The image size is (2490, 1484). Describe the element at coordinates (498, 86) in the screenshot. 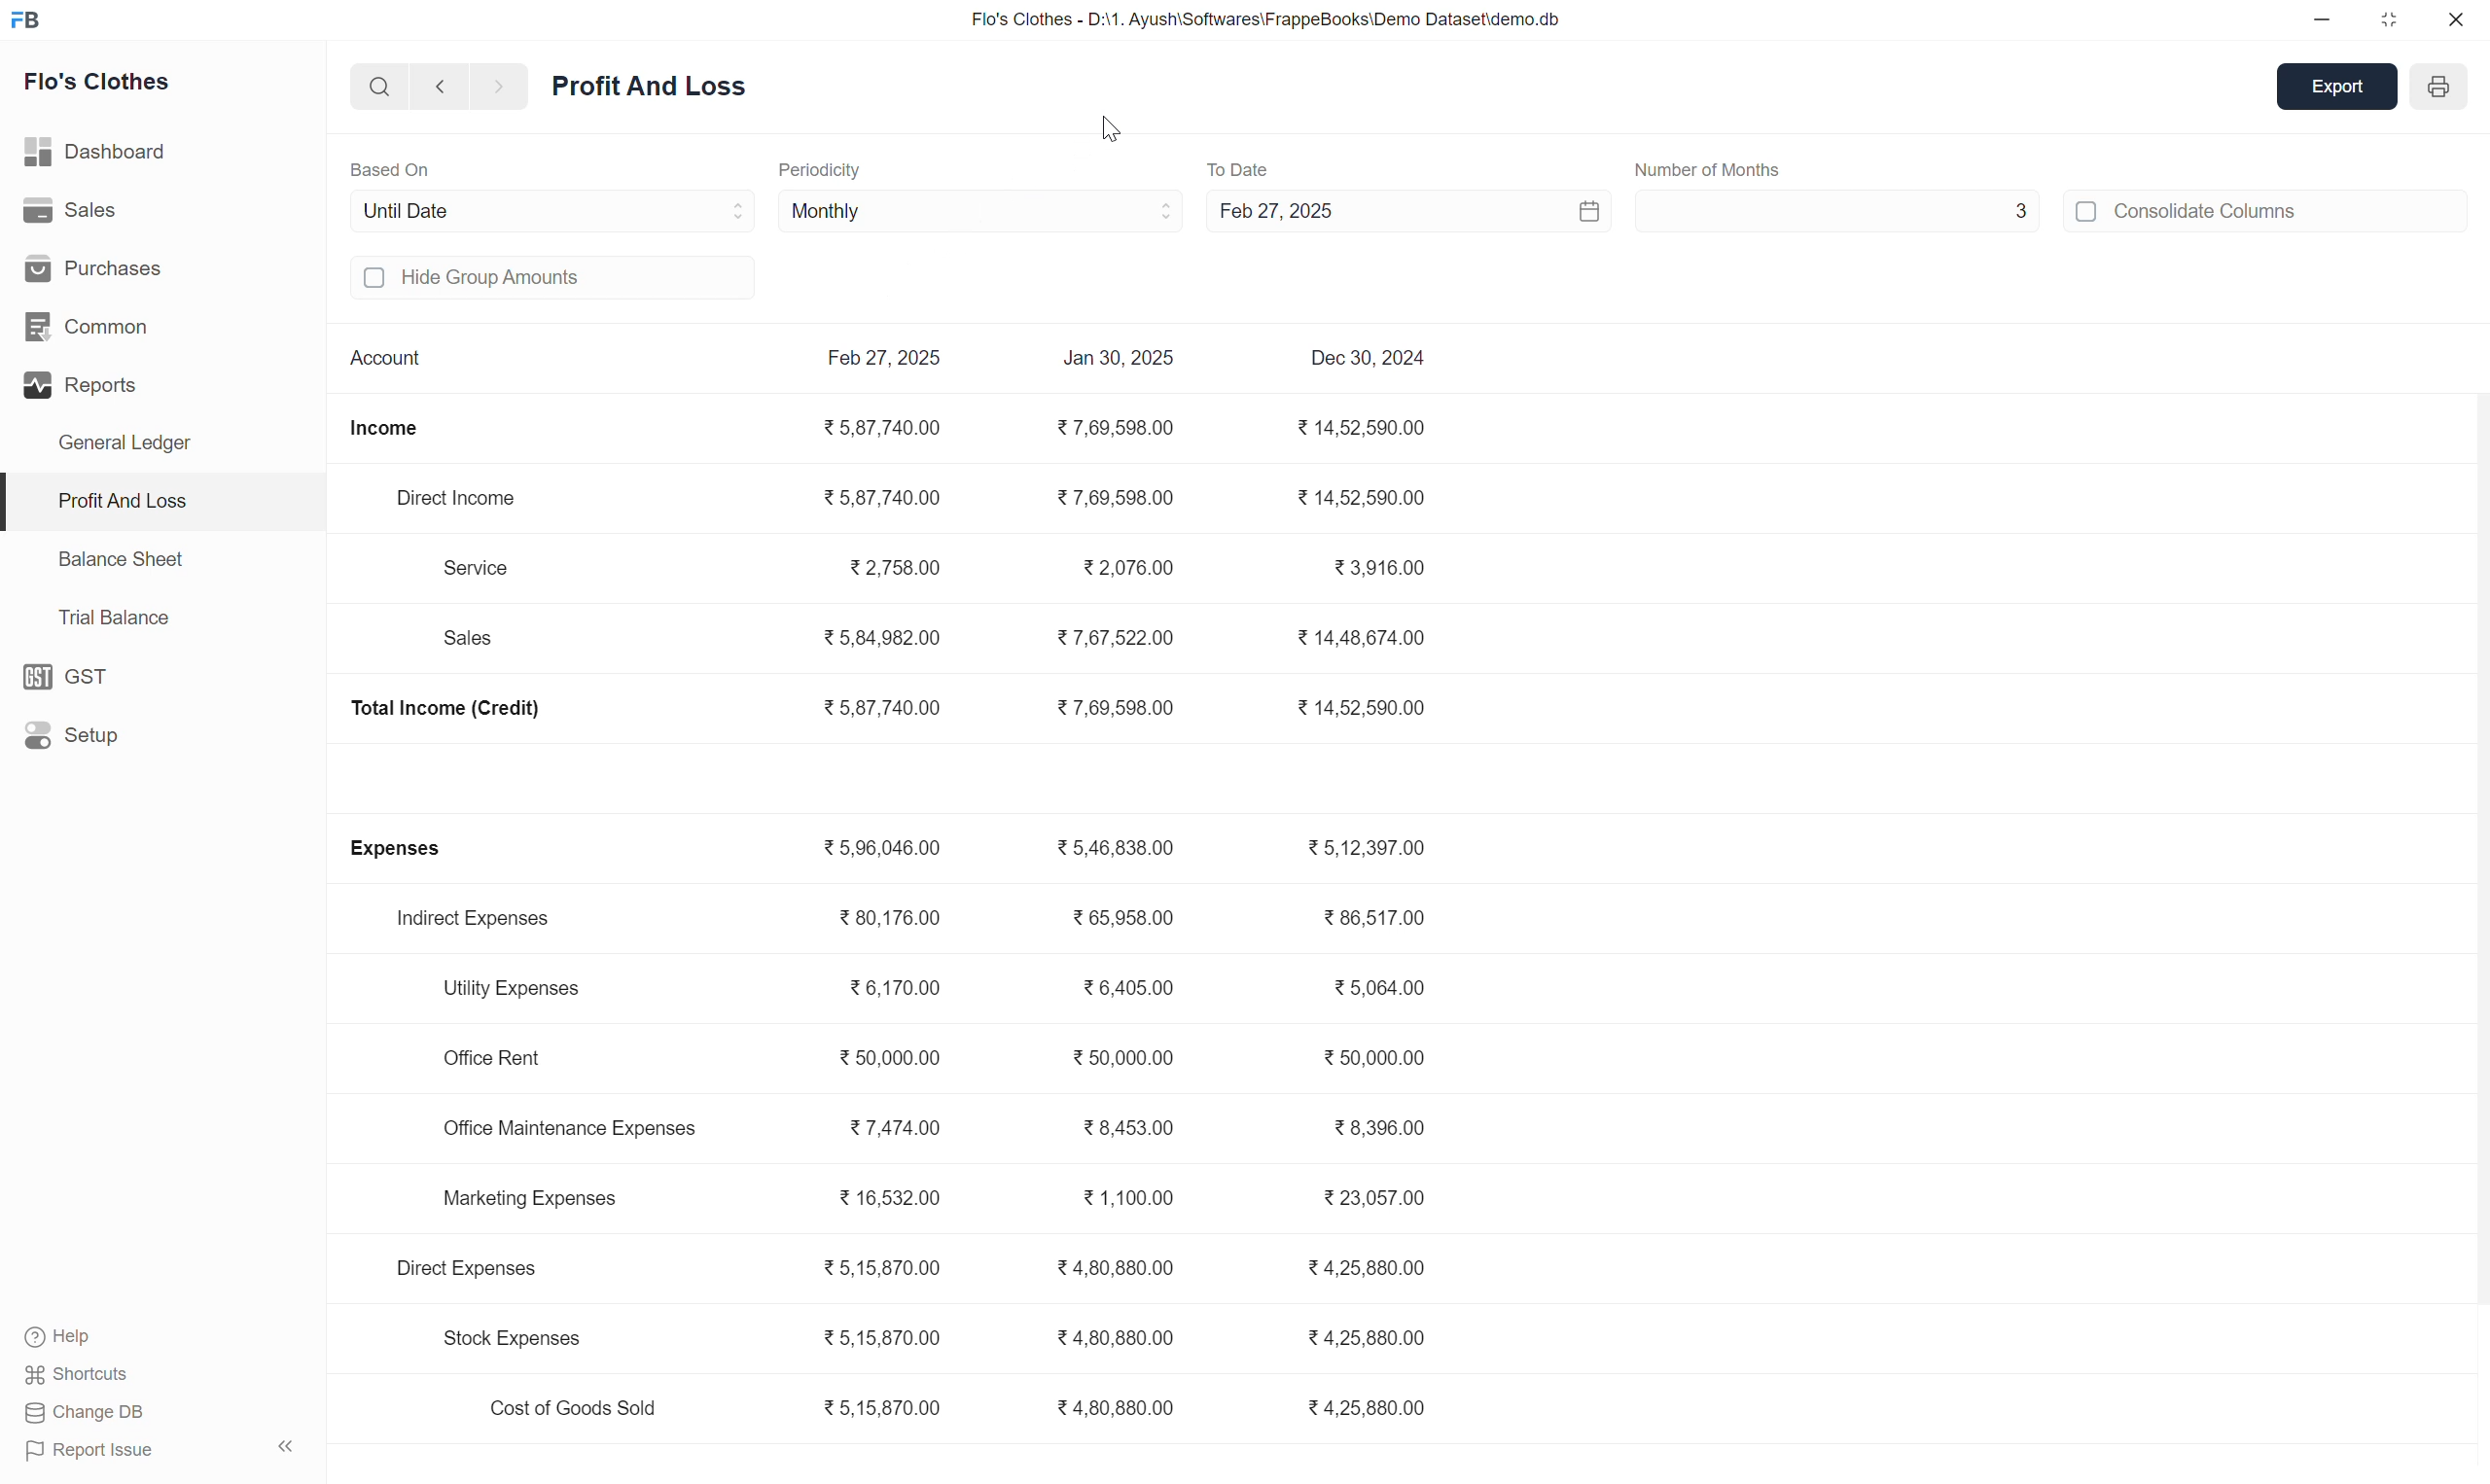

I see `next` at that location.